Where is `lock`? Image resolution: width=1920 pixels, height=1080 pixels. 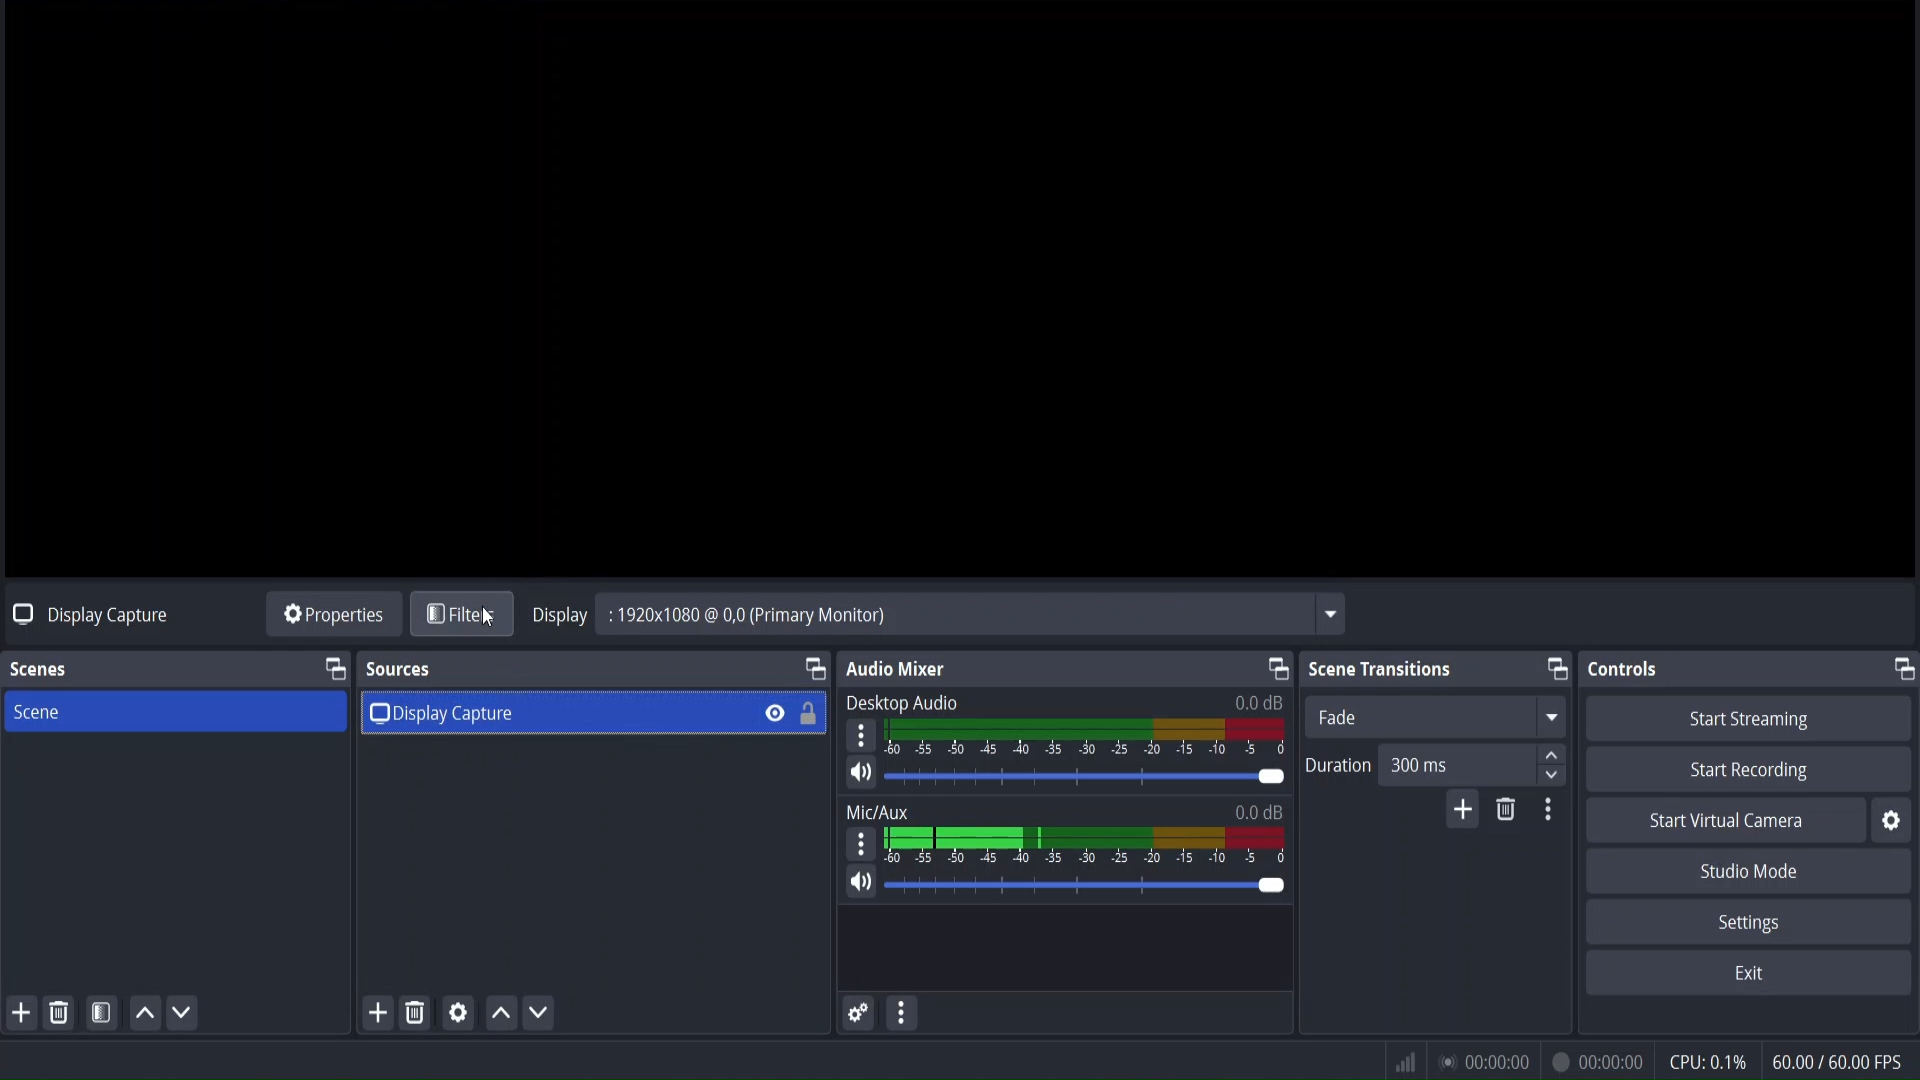
lock is located at coordinates (809, 714).